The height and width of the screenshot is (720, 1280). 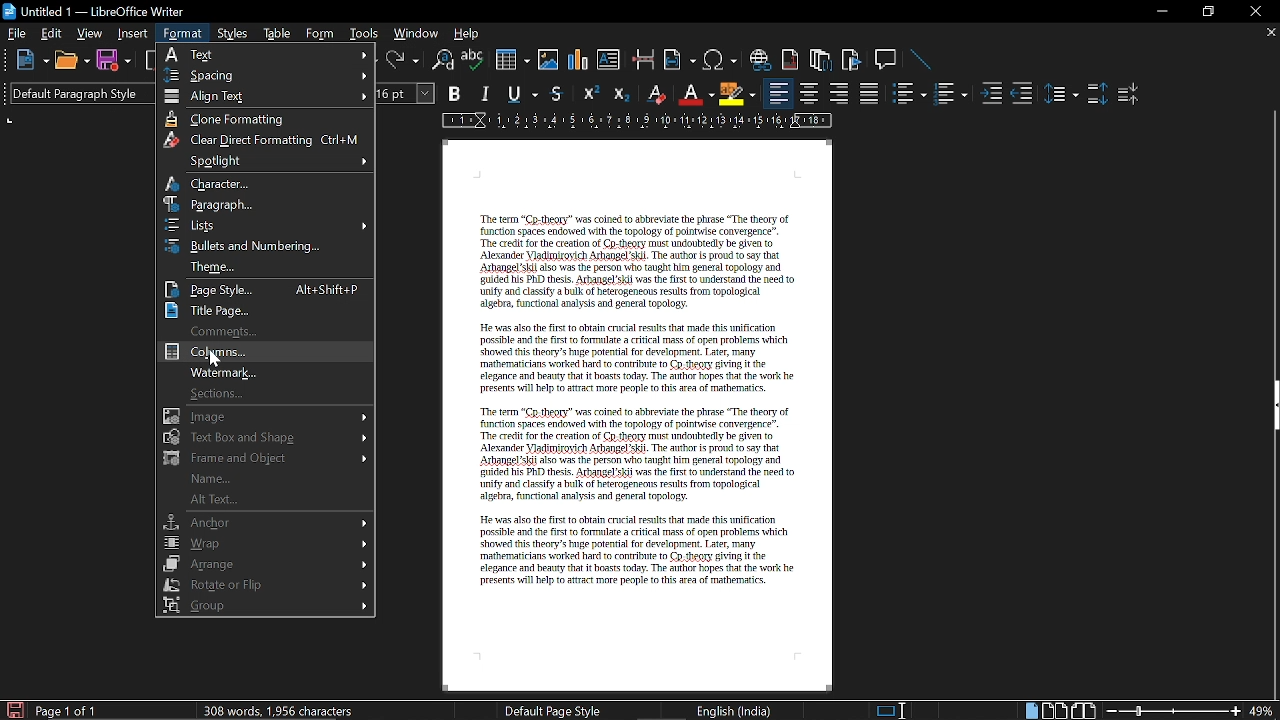 What do you see at coordinates (266, 204) in the screenshot?
I see `paragraph` at bounding box center [266, 204].